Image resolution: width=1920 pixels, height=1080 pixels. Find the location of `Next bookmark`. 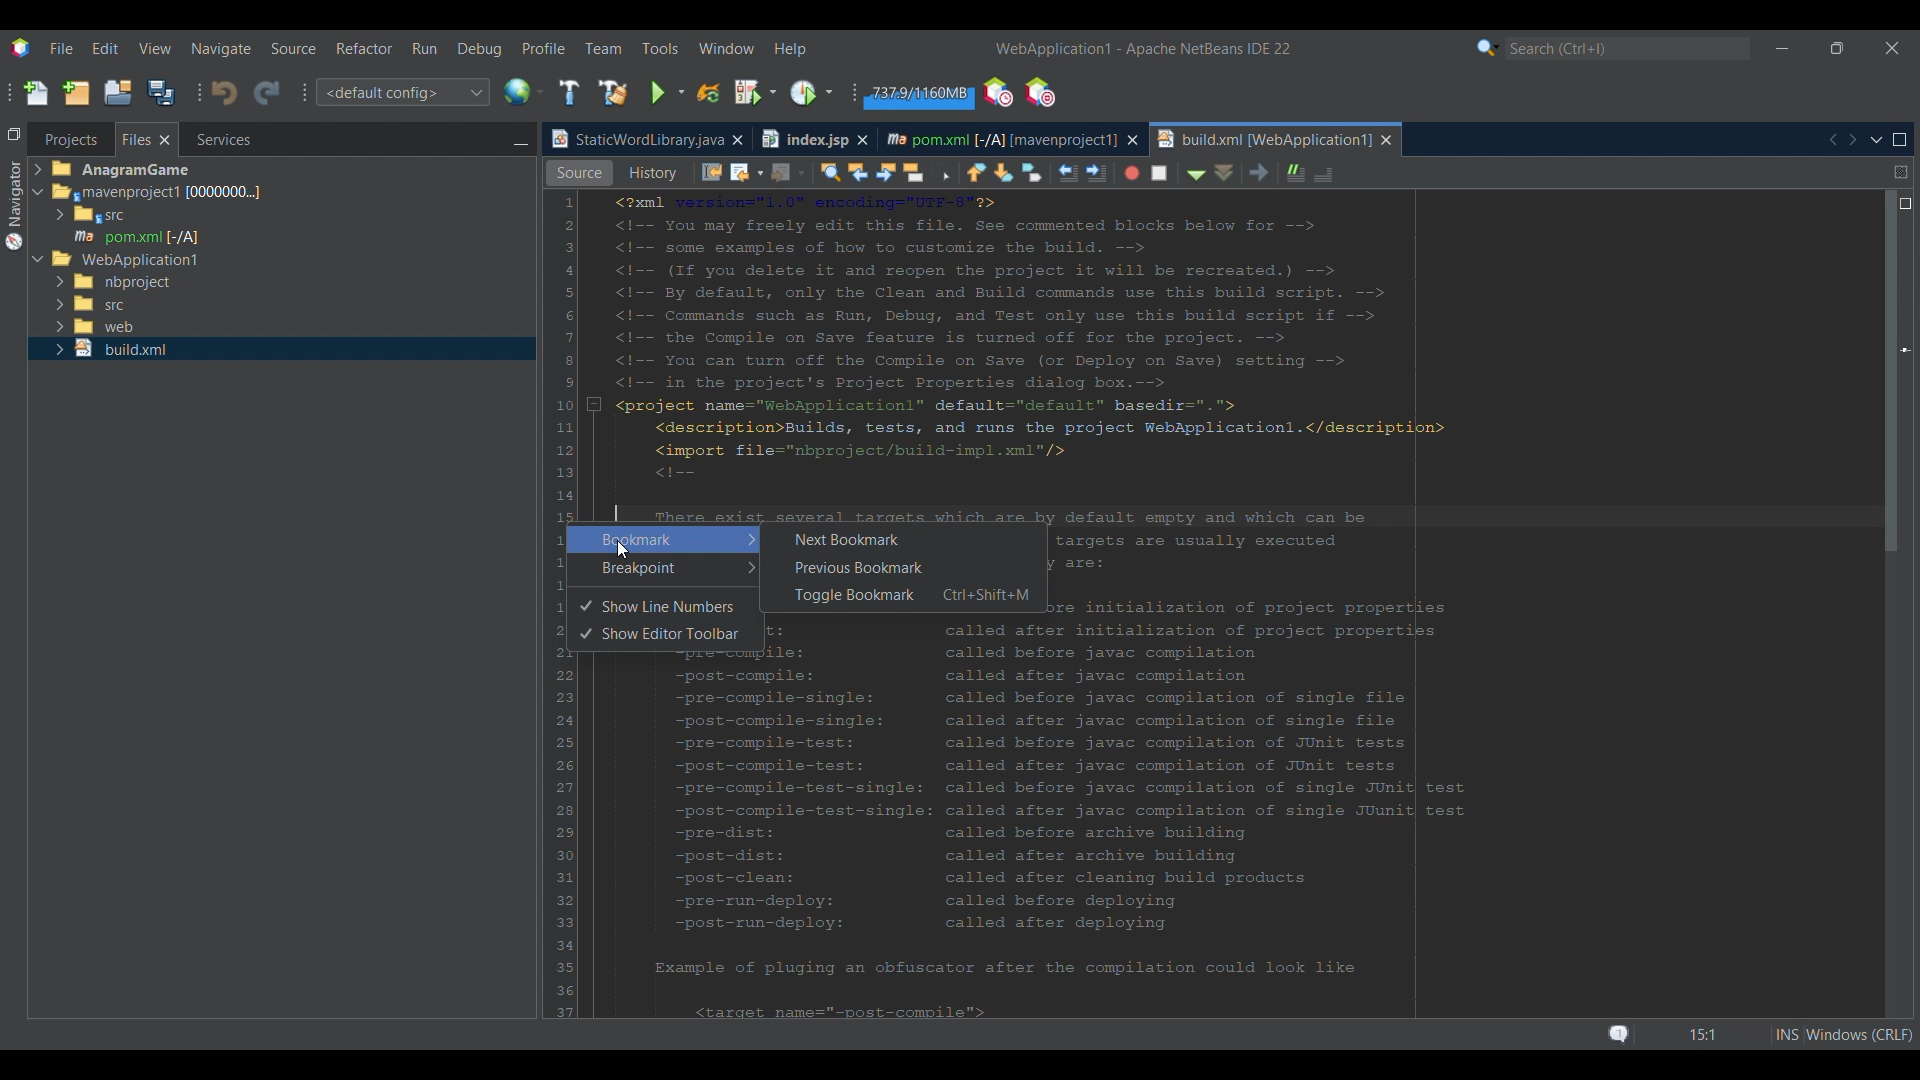

Next bookmark is located at coordinates (1186, 172).